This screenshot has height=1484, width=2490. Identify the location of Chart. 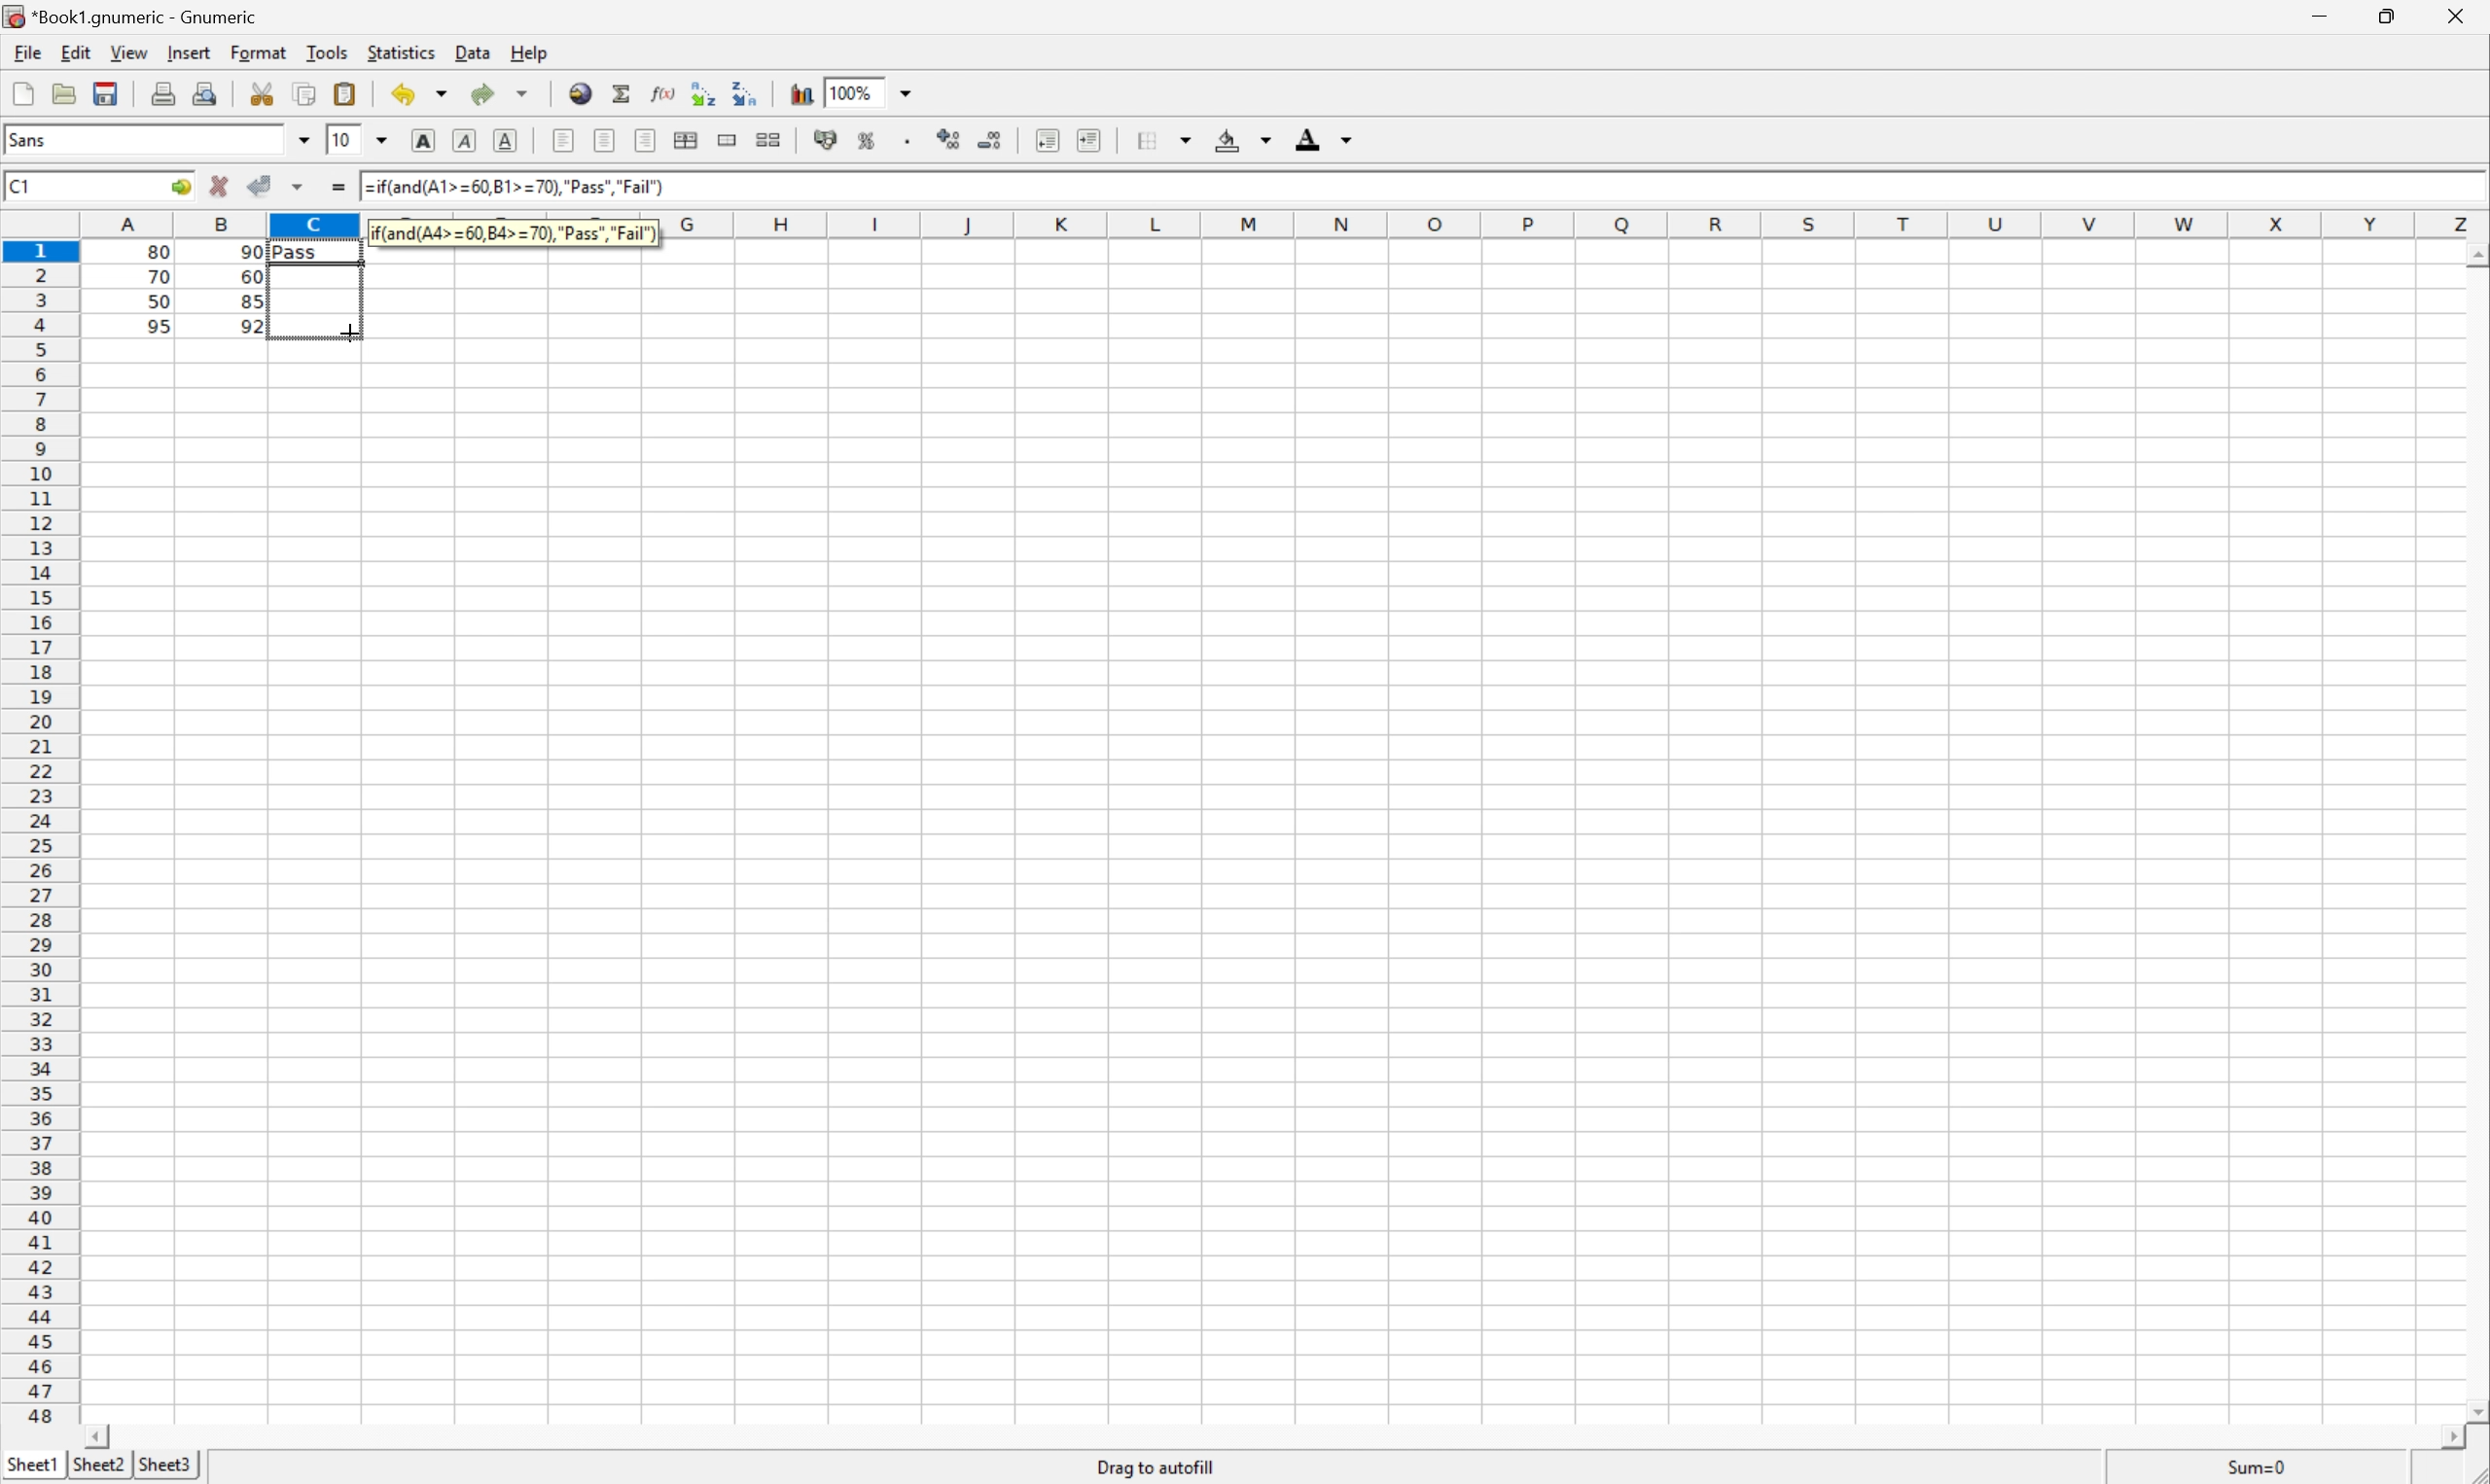
(797, 93).